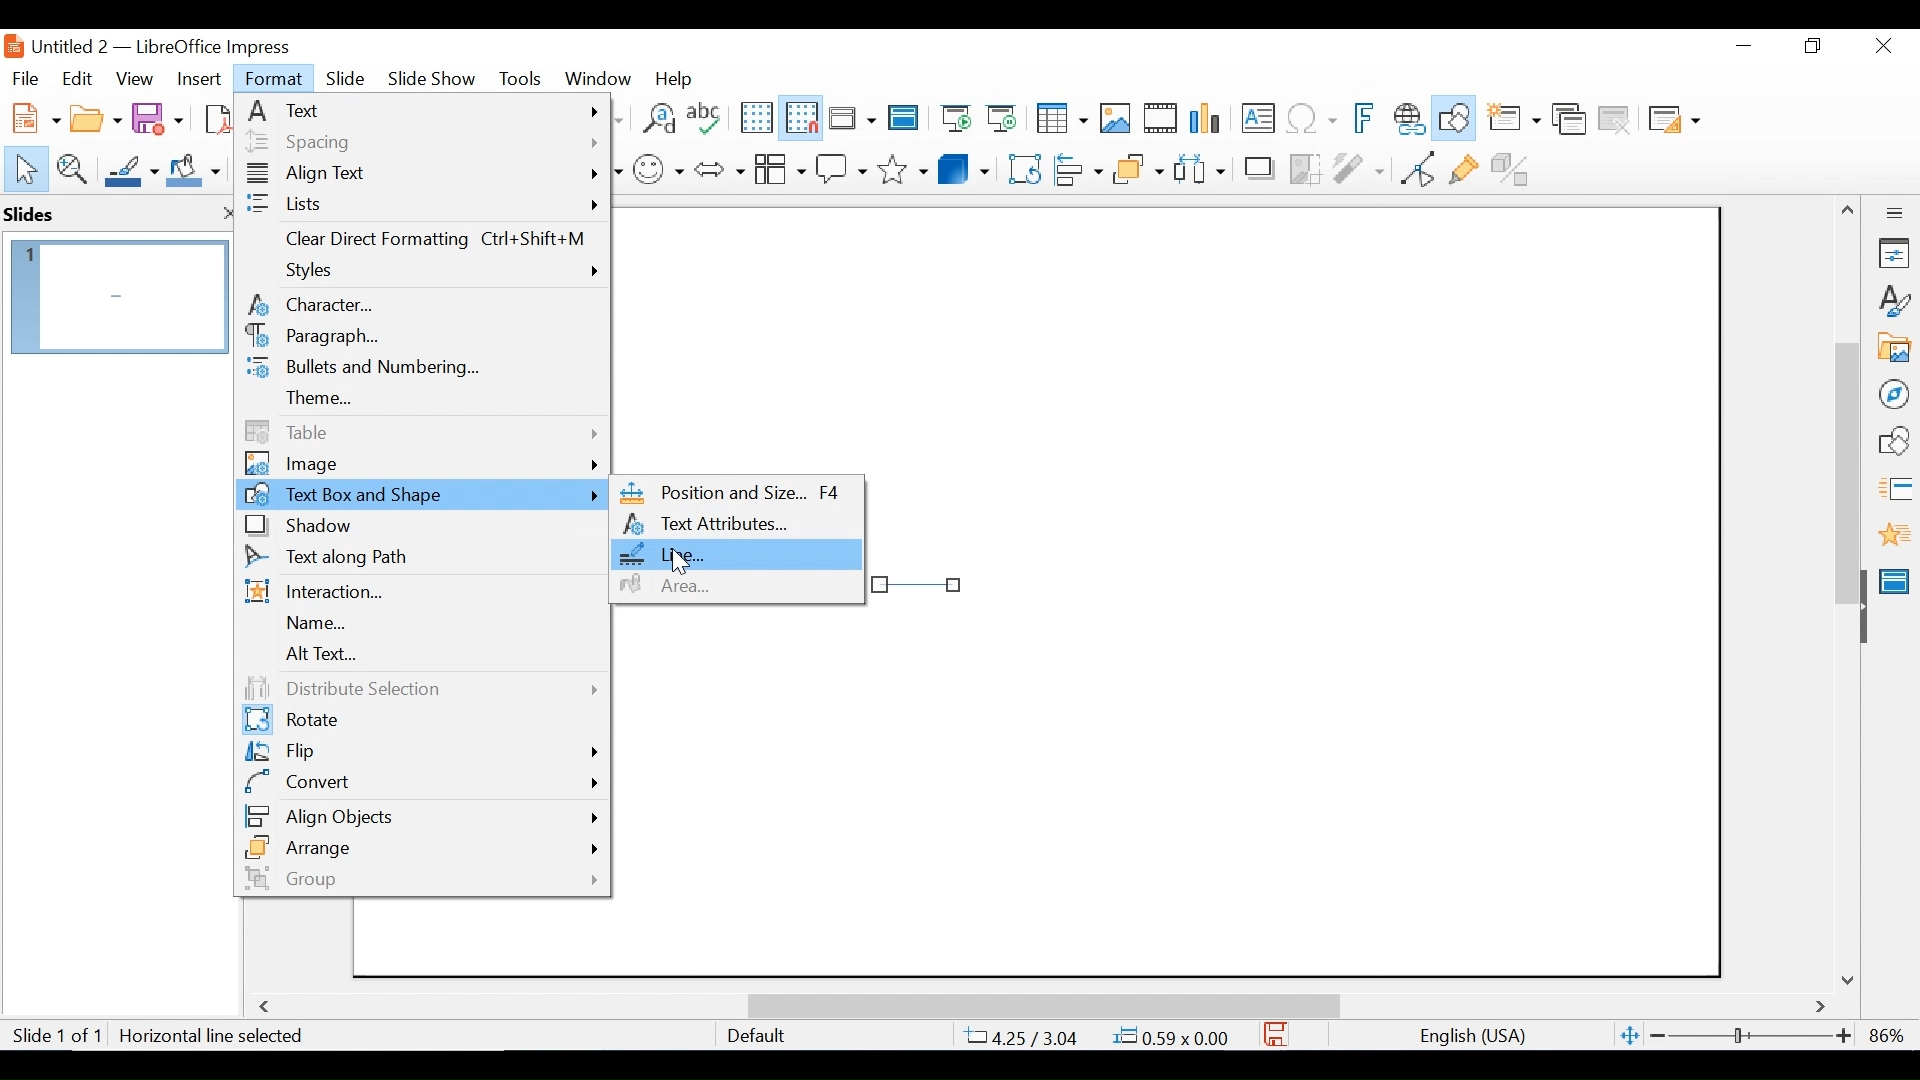 The image size is (1920, 1080). Describe the element at coordinates (1894, 441) in the screenshot. I see `Shapes` at that location.